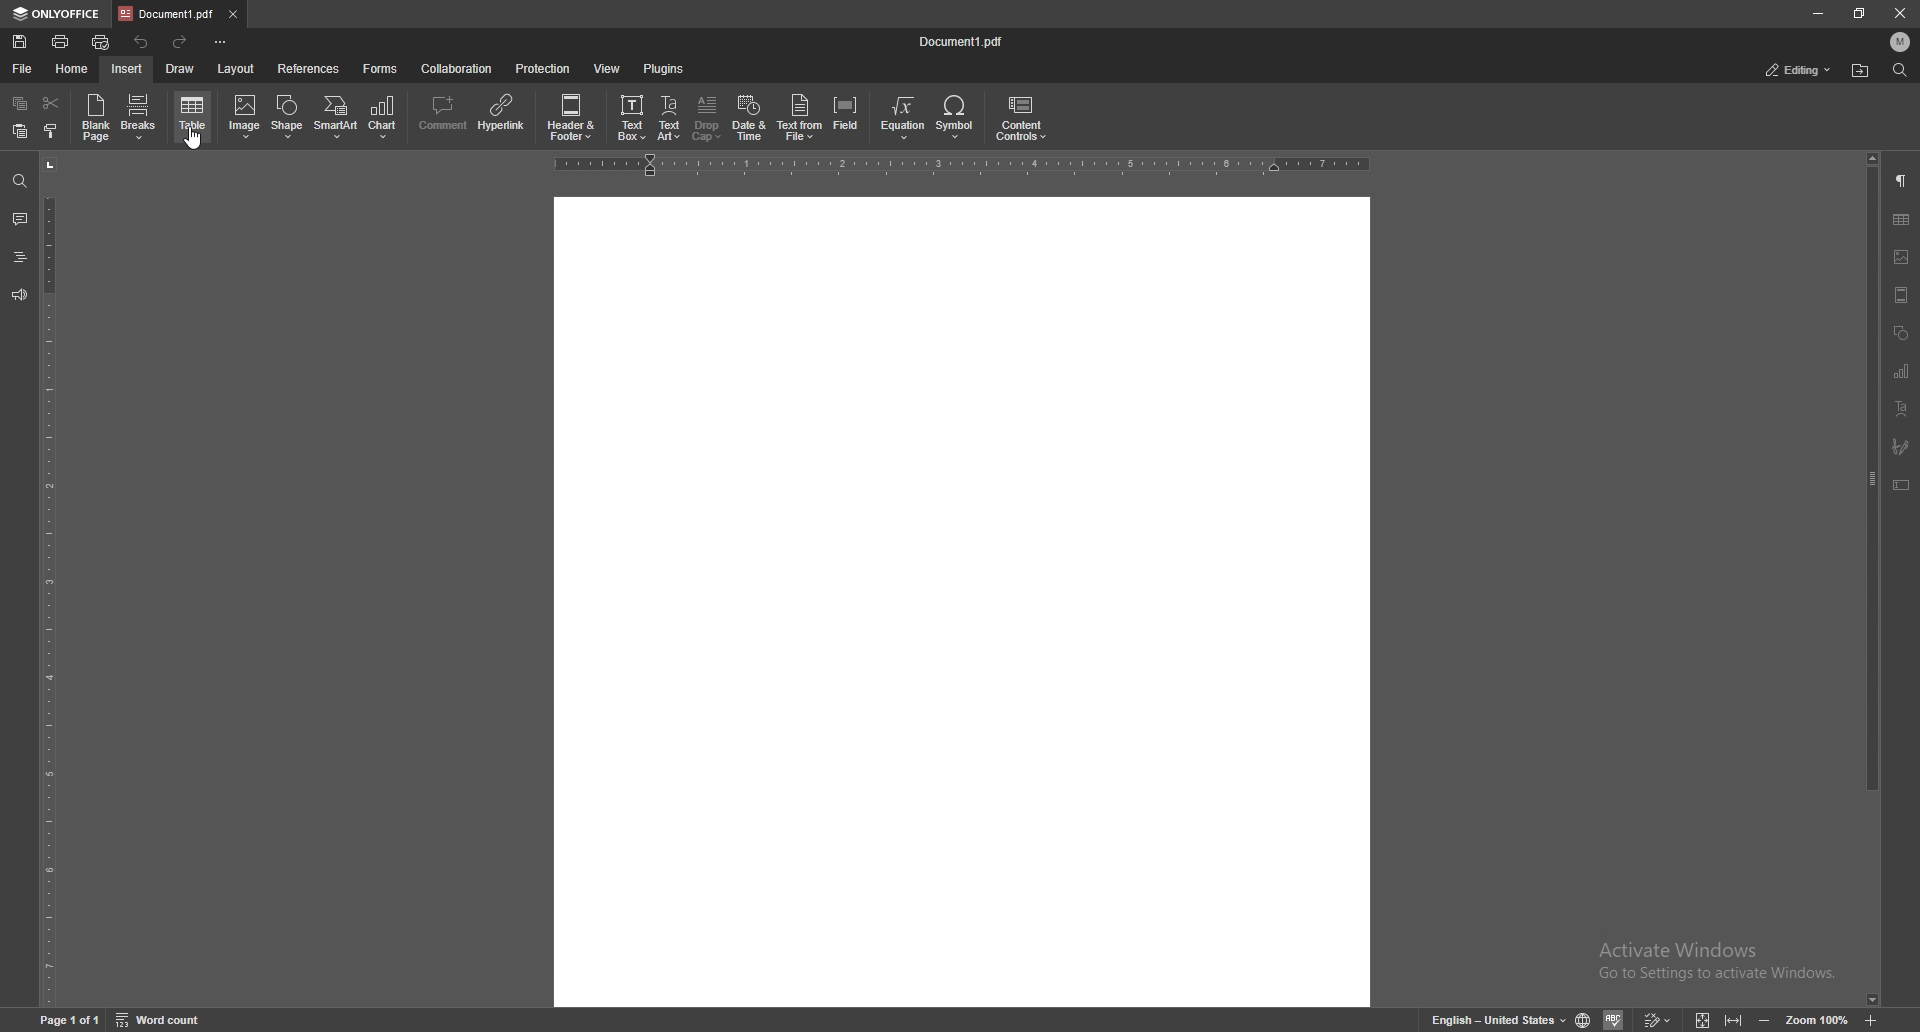  Describe the element at coordinates (1498, 1019) in the screenshot. I see `change text language` at that location.